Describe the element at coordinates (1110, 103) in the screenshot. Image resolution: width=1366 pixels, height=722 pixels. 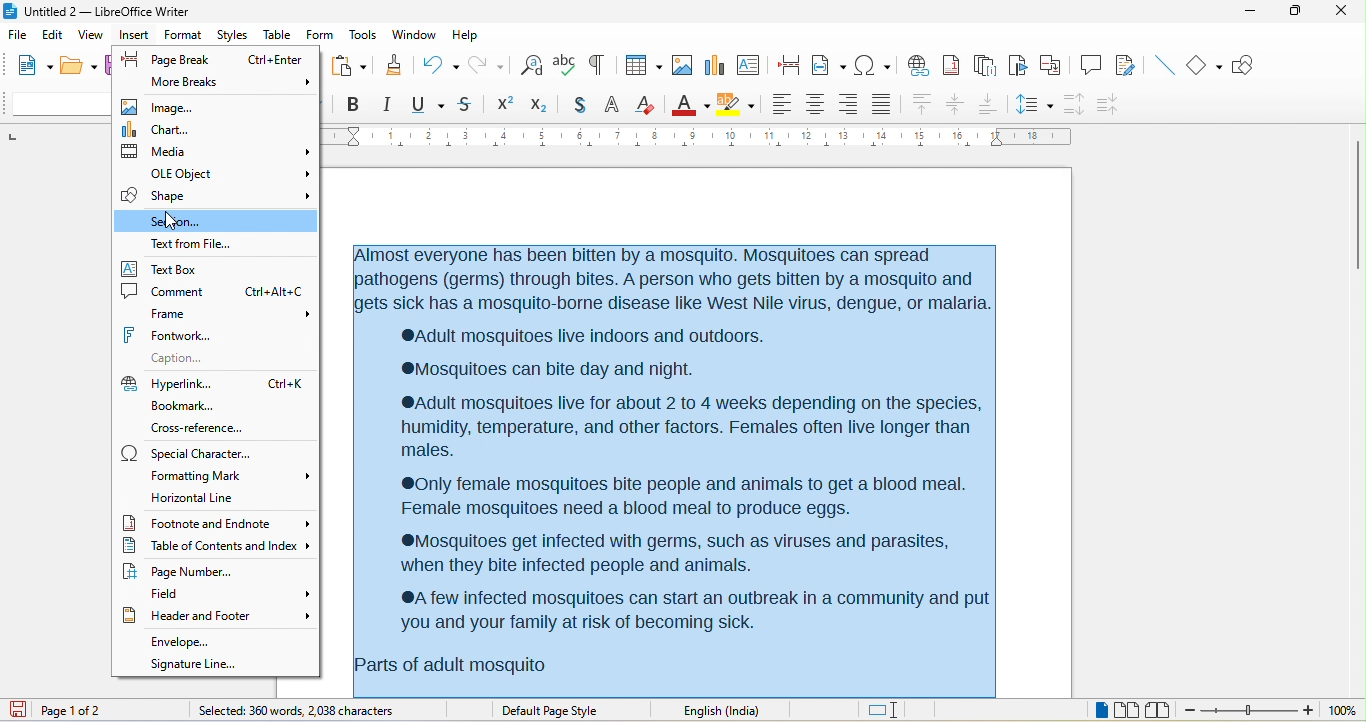
I see `decrease paragraph spacing` at that location.